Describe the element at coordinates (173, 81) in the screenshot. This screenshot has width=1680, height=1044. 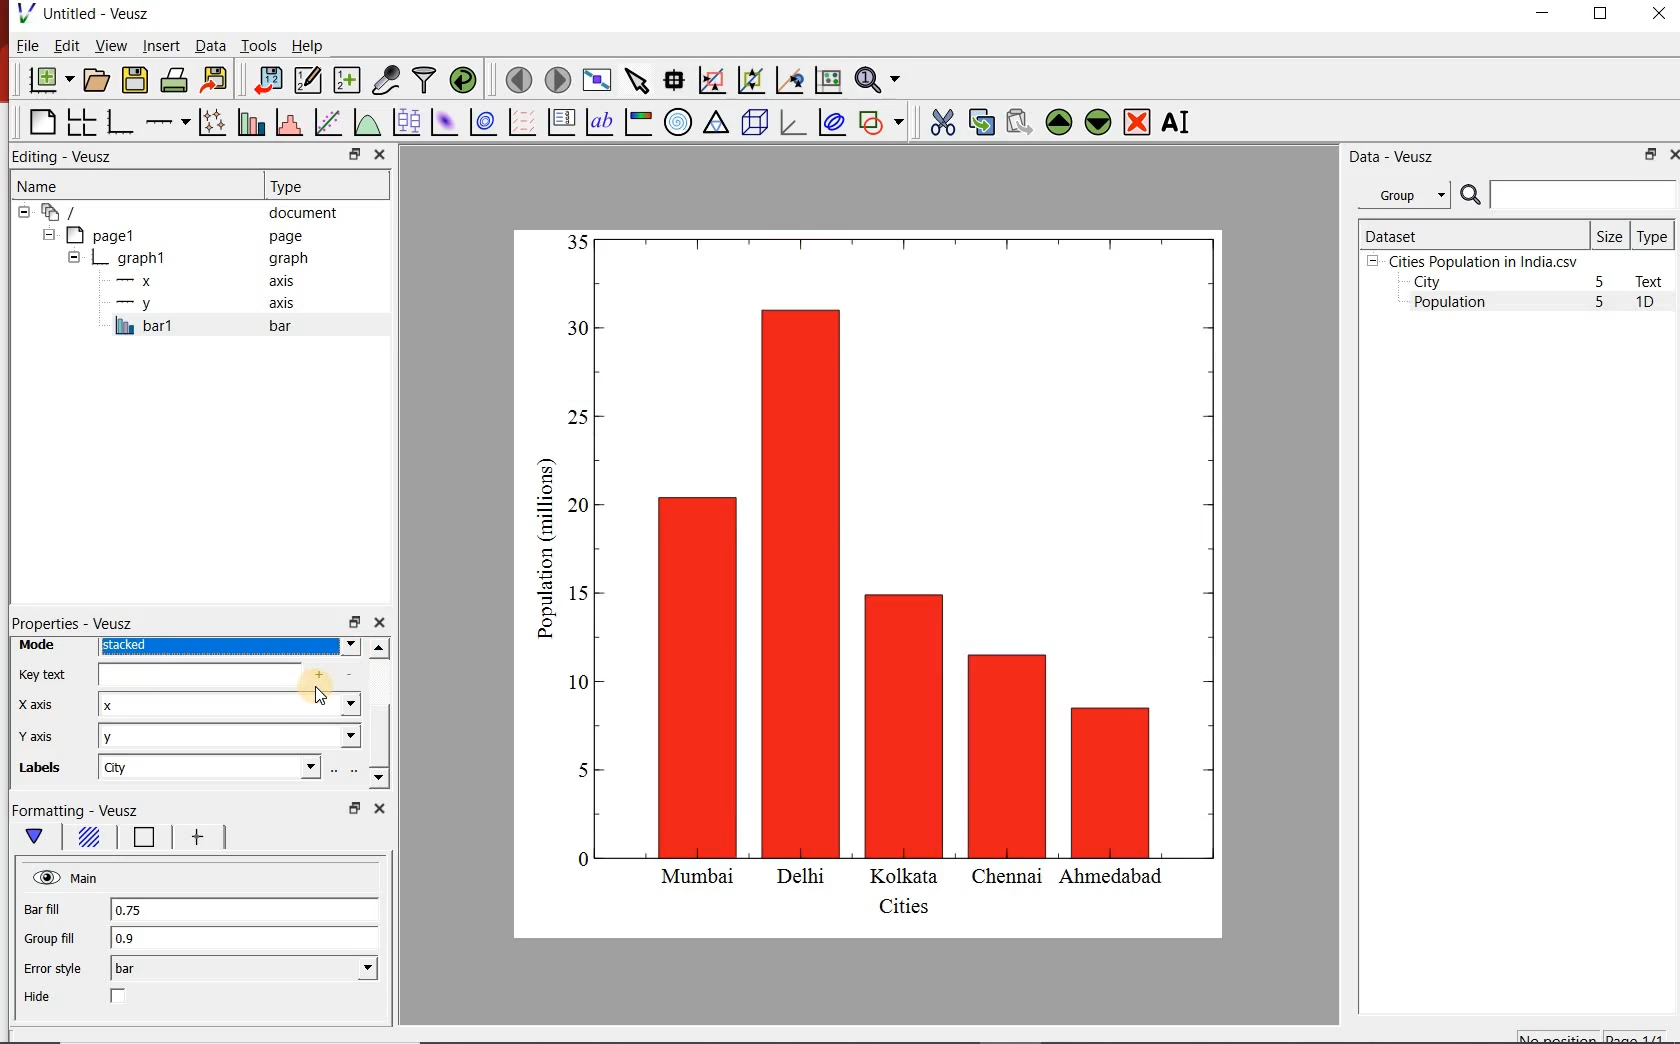
I see `print the document` at that location.